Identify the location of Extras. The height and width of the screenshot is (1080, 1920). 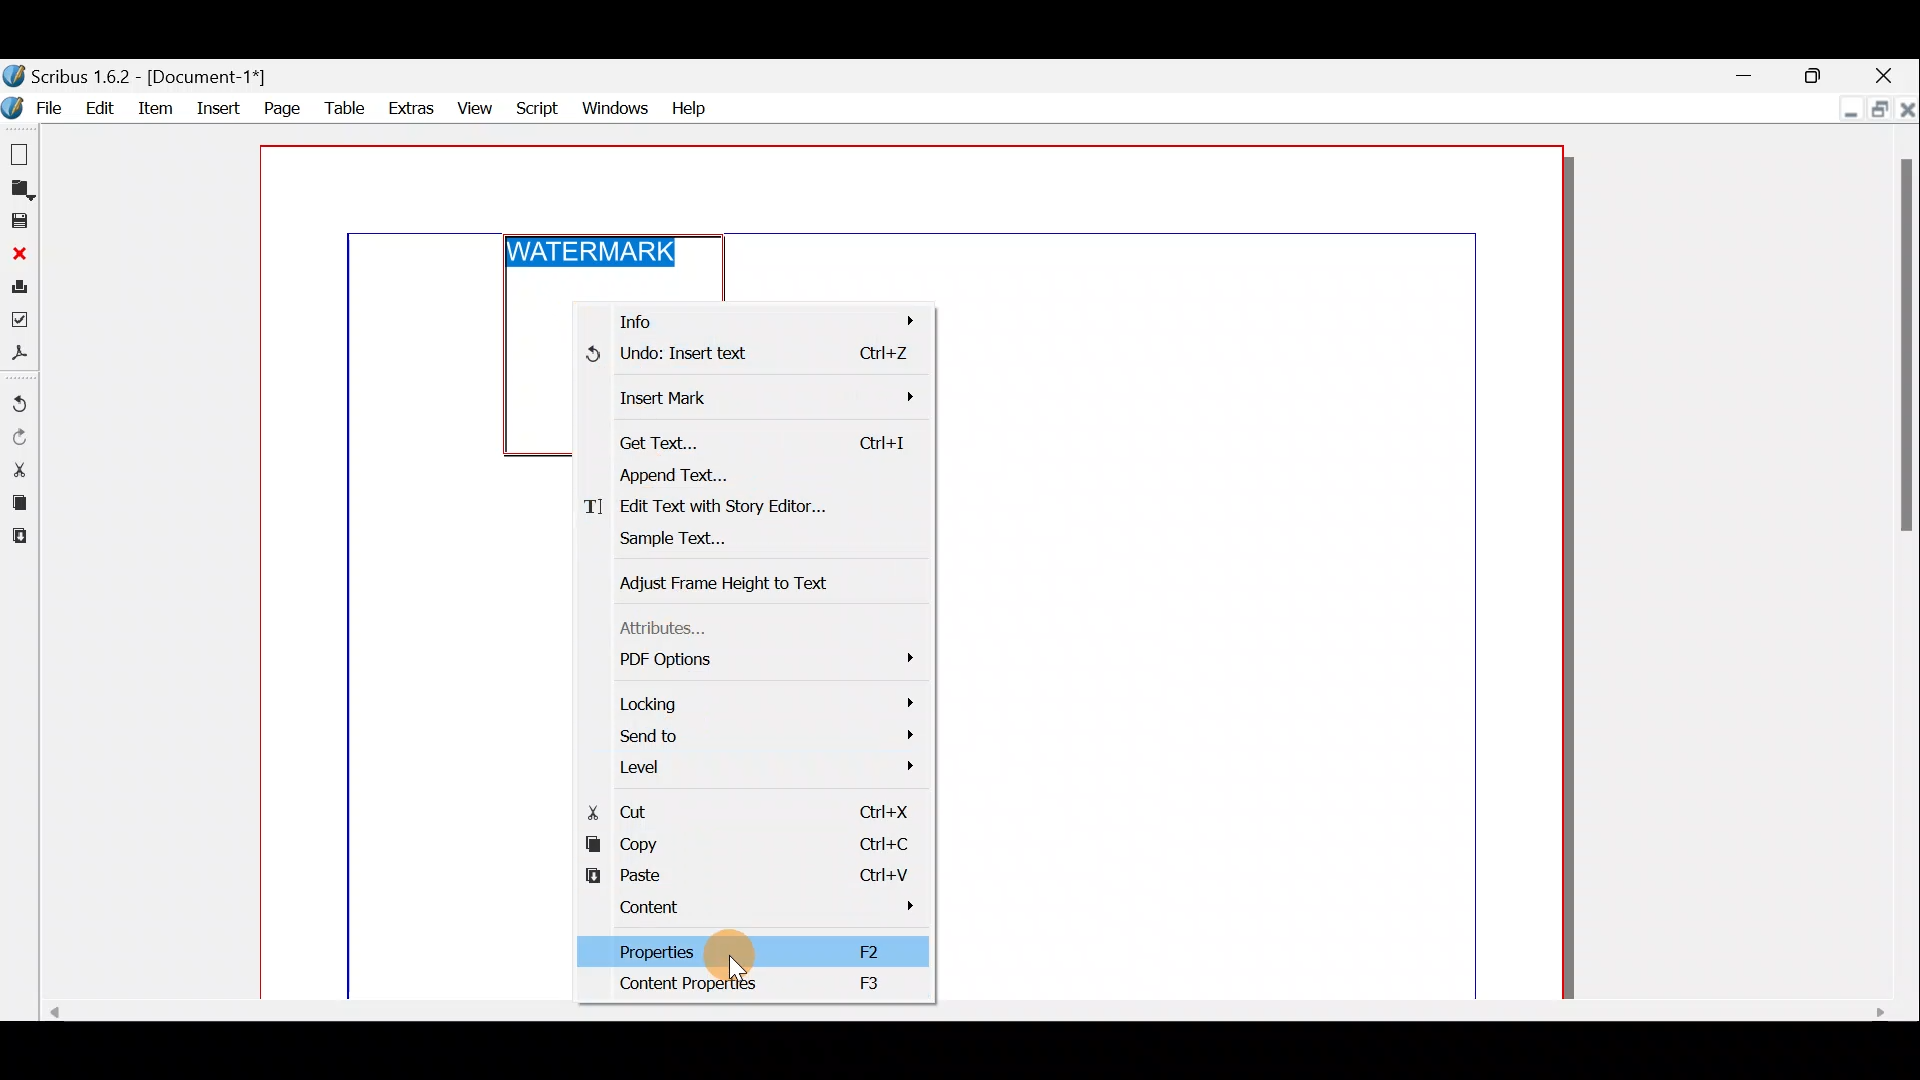
(409, 109).